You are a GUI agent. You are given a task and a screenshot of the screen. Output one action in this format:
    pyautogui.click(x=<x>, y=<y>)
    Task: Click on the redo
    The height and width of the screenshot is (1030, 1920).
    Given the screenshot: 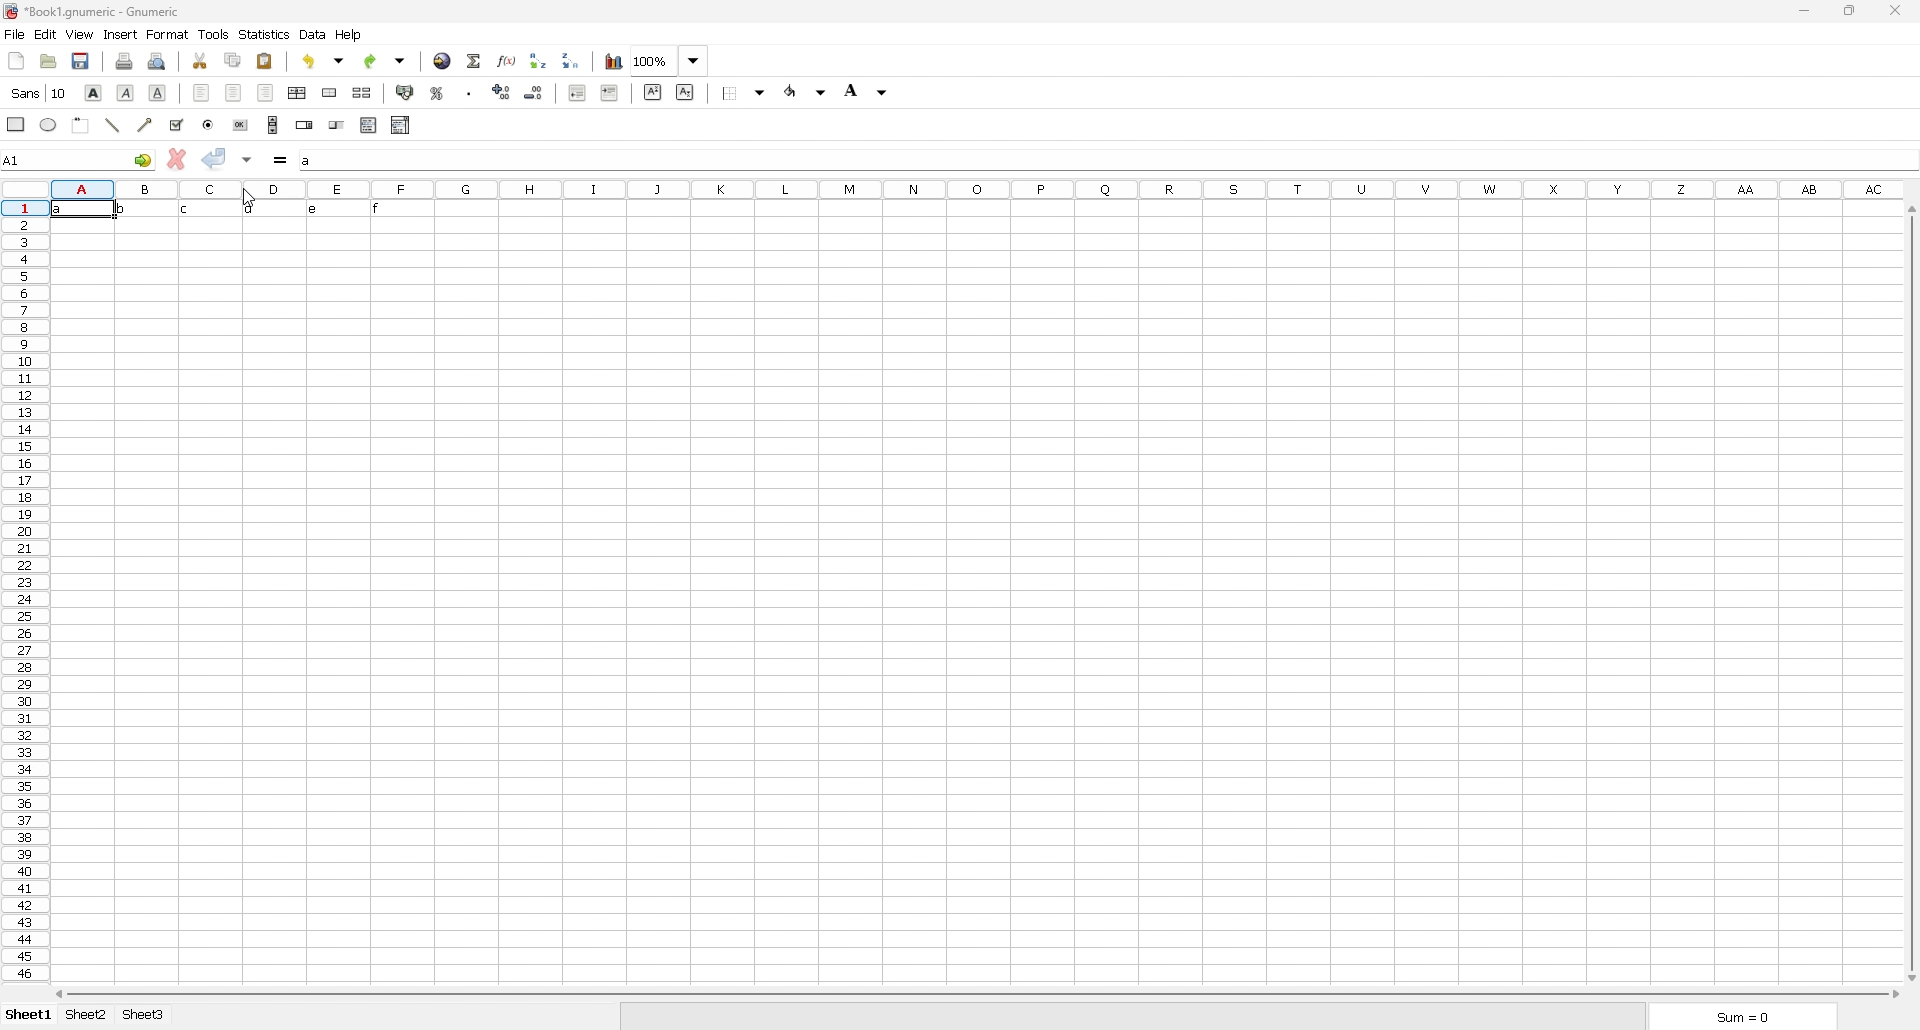 What is the action you would take?
    pyautogui.click(x=387, y=61)
    